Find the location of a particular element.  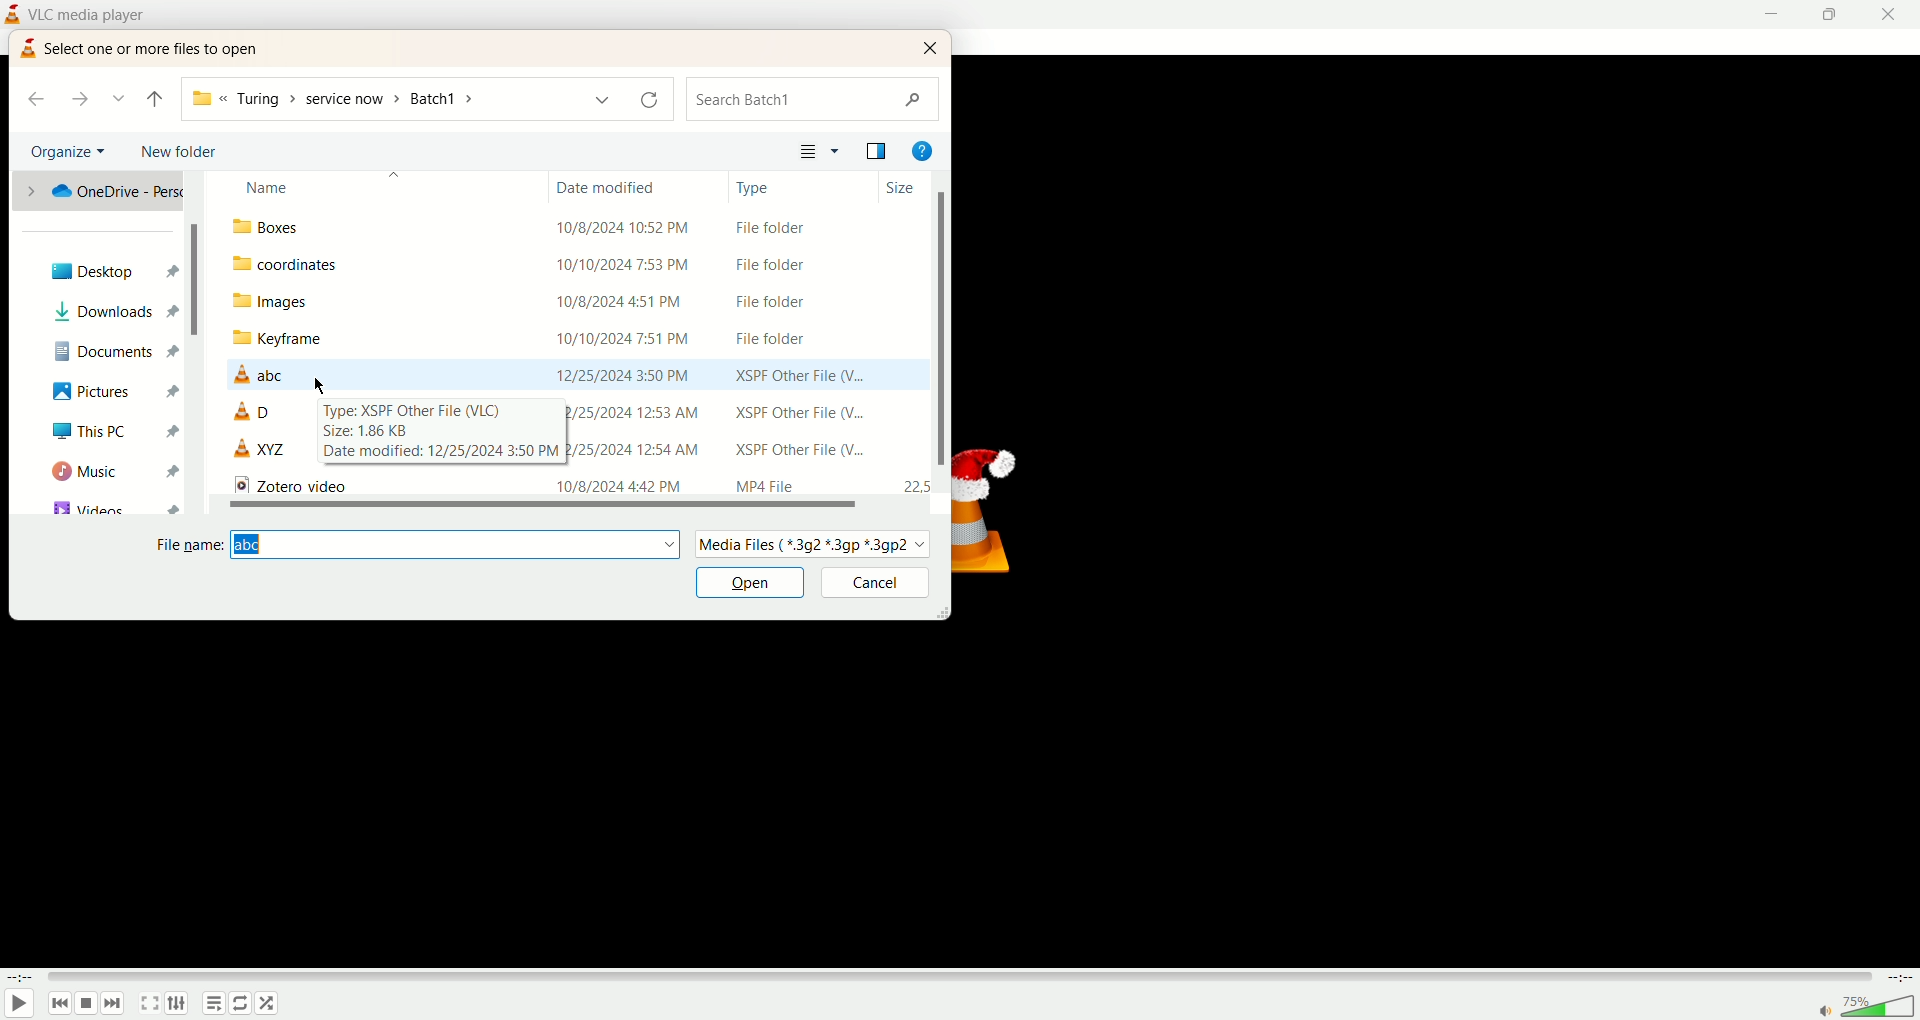

Videos is located at coordinates (113, 503).